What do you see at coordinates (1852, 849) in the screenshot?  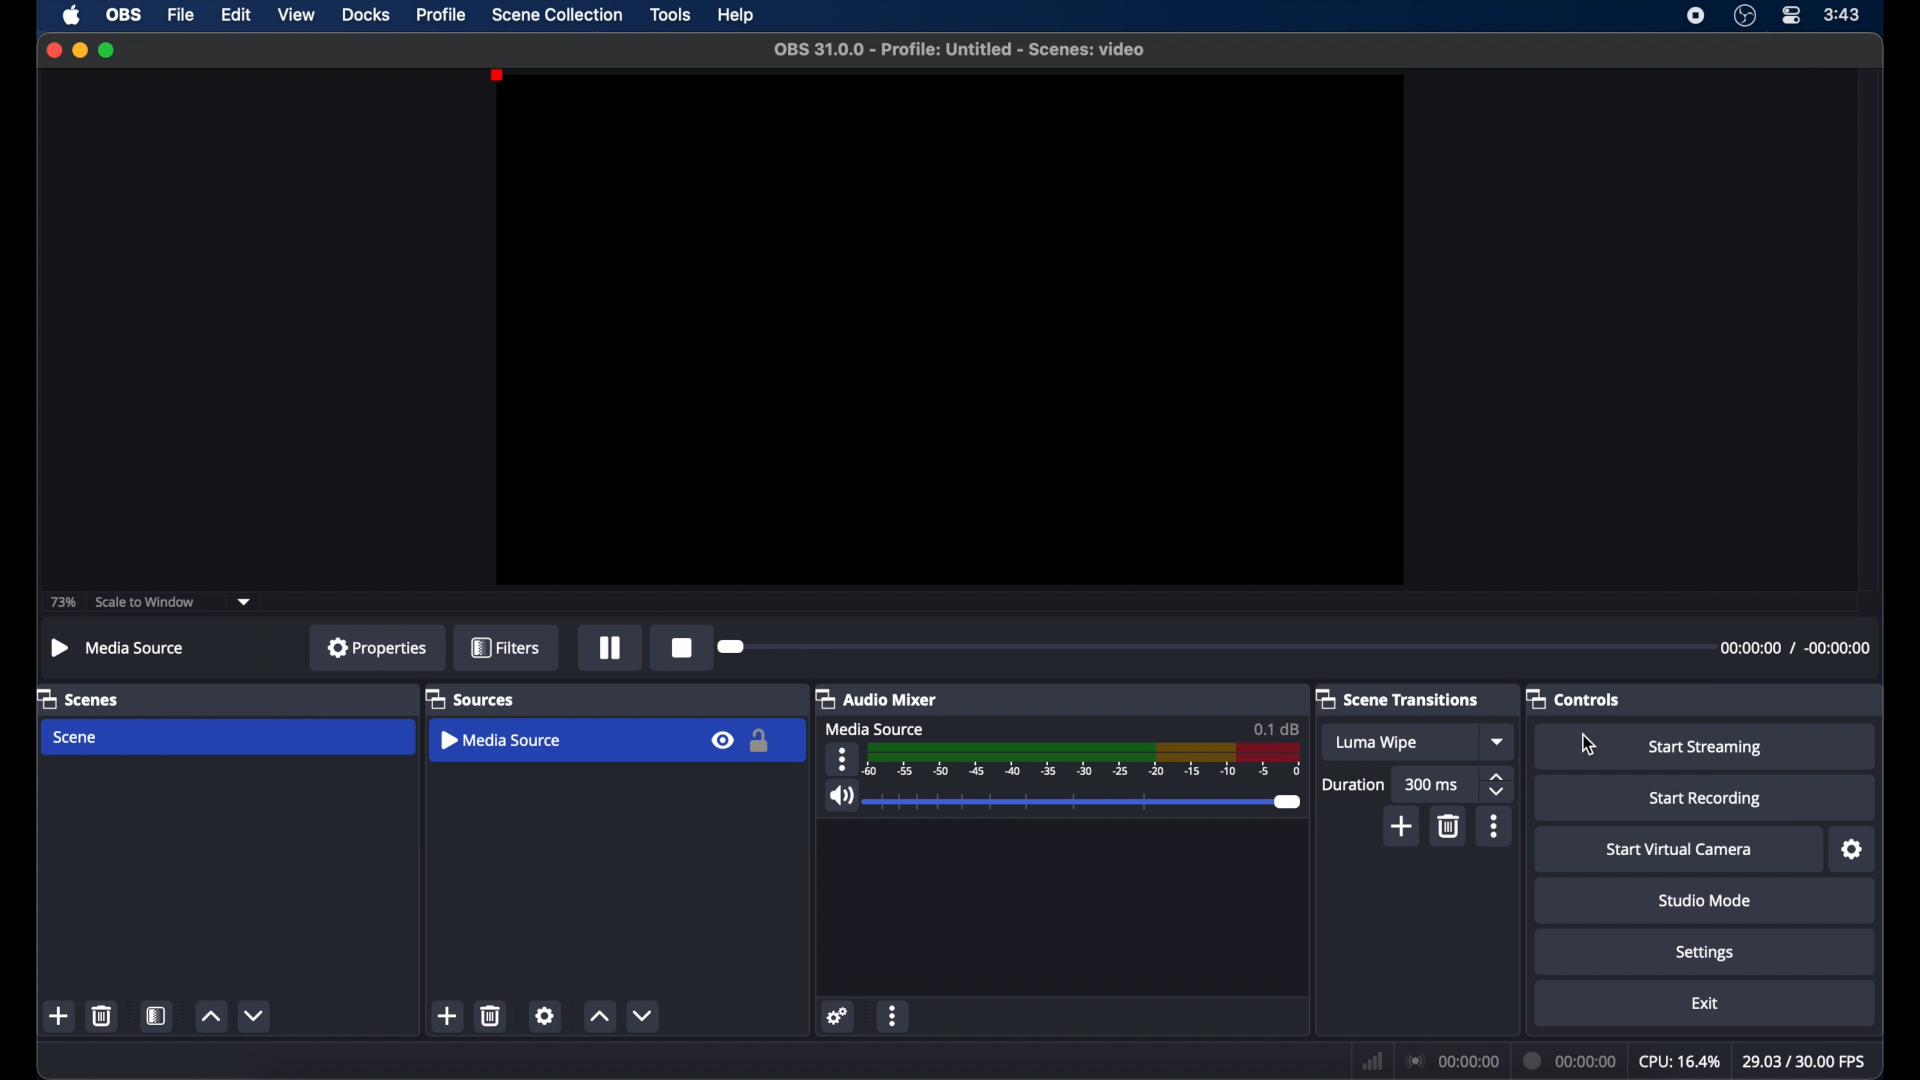 I see `settings` at bounding box center [1852, 849].